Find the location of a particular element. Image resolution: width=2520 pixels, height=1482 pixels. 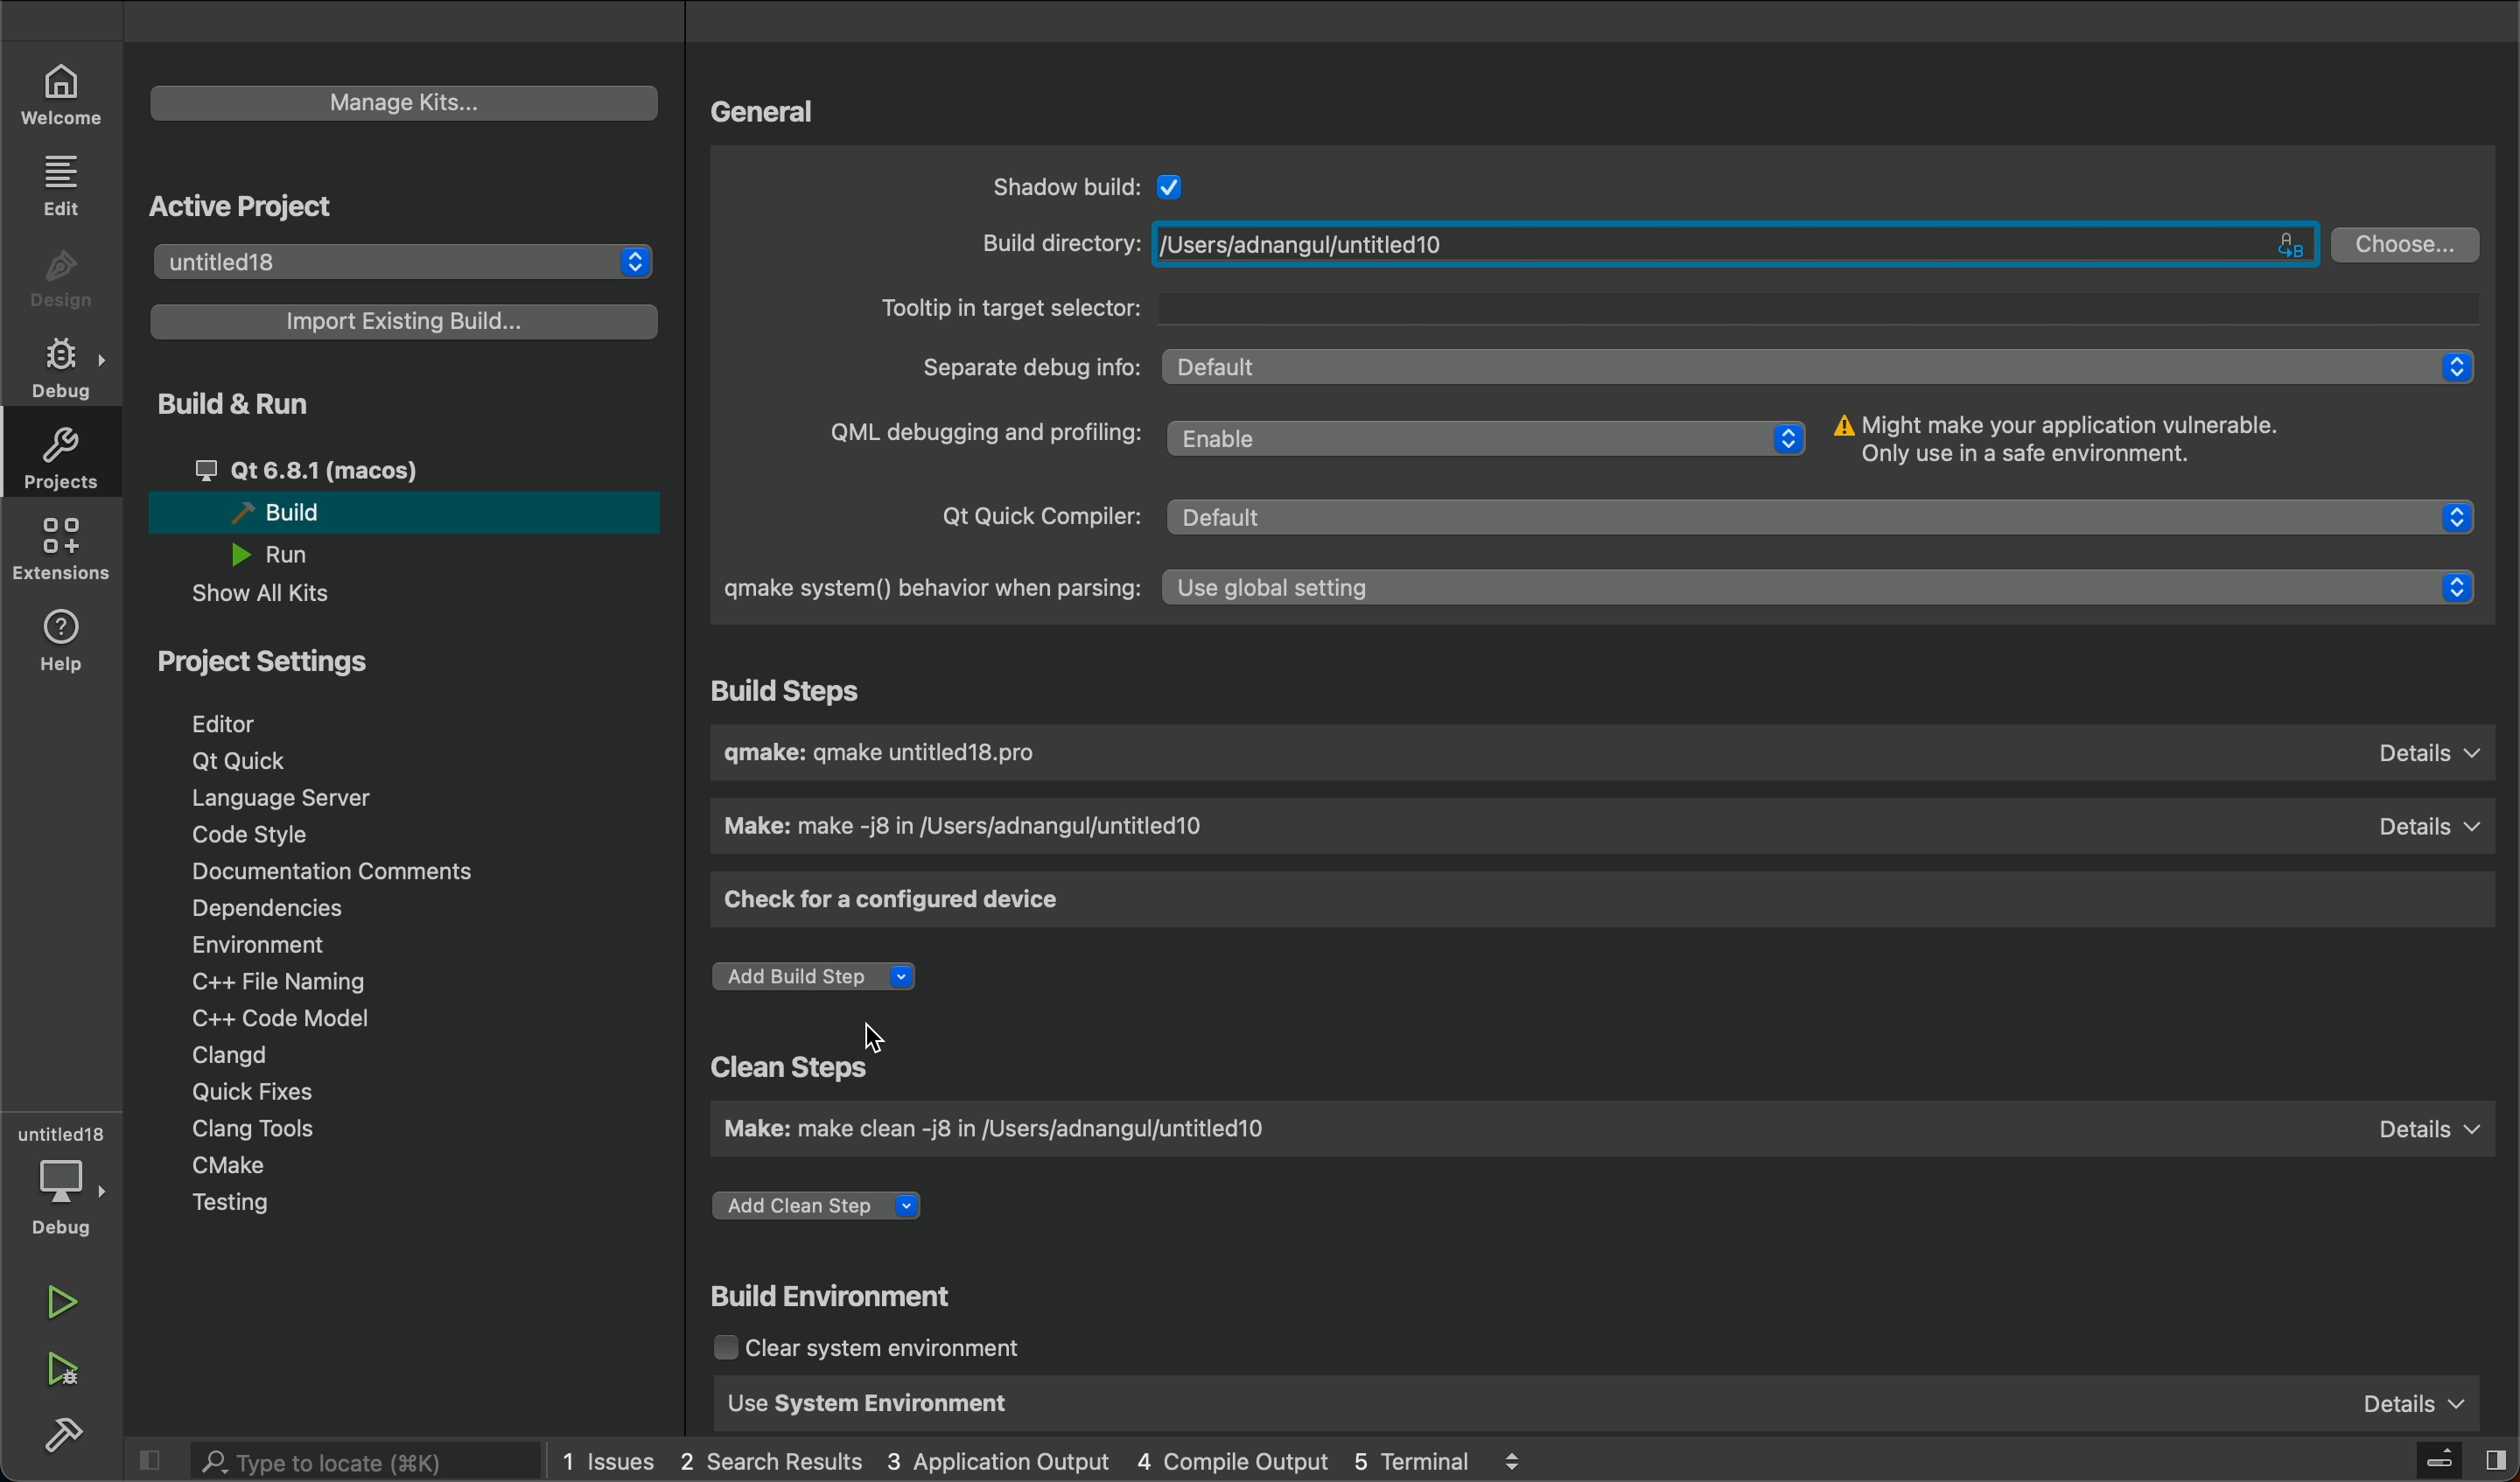

Testing is located at coordinates (228, 1206).